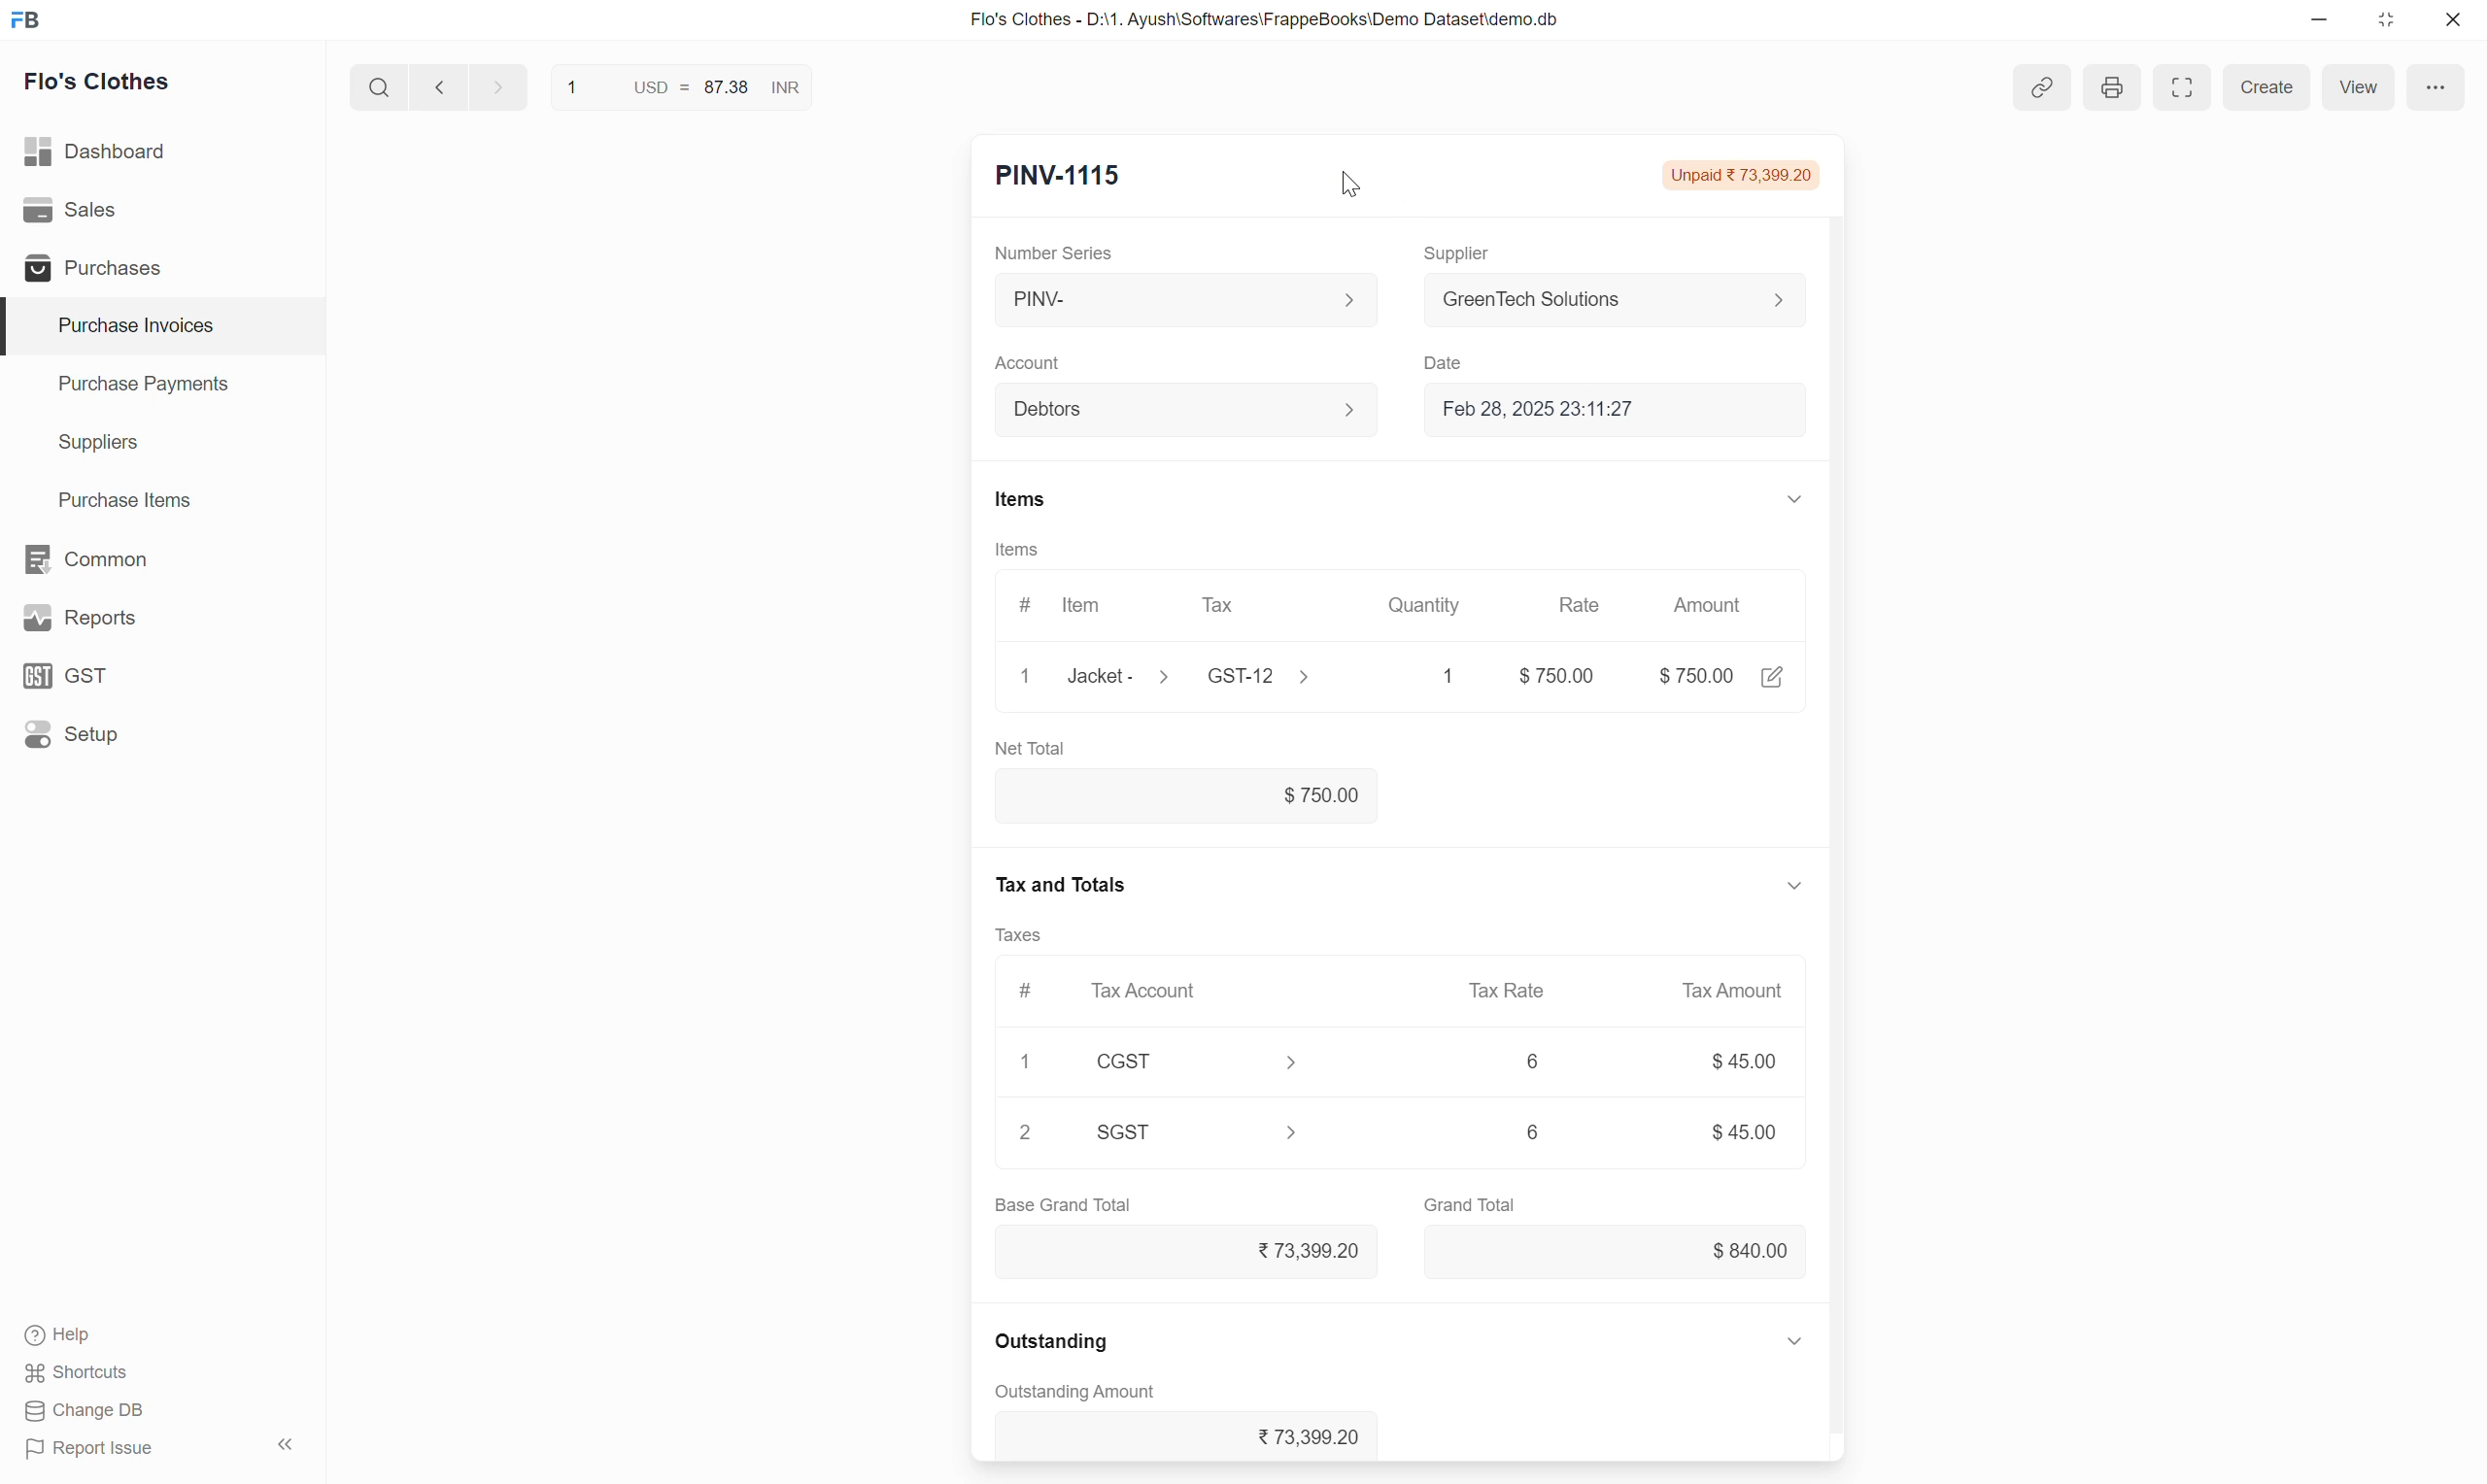 The width and height of the screenshot is (2487, 1484). What do you see at coordinates (161, 266) in the screenshot?
I see `Purchases` at bounding box center [161, 266].